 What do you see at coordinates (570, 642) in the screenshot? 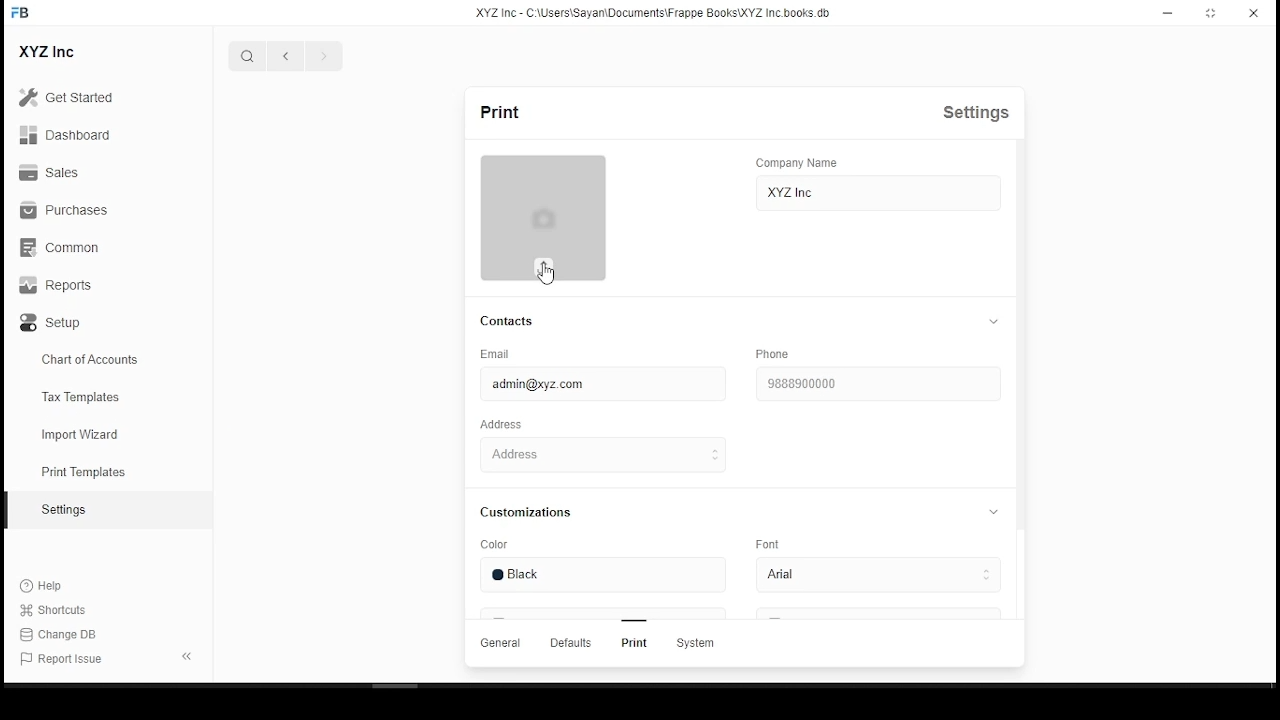
I see `Defaults` at bounding box center [570, 642].